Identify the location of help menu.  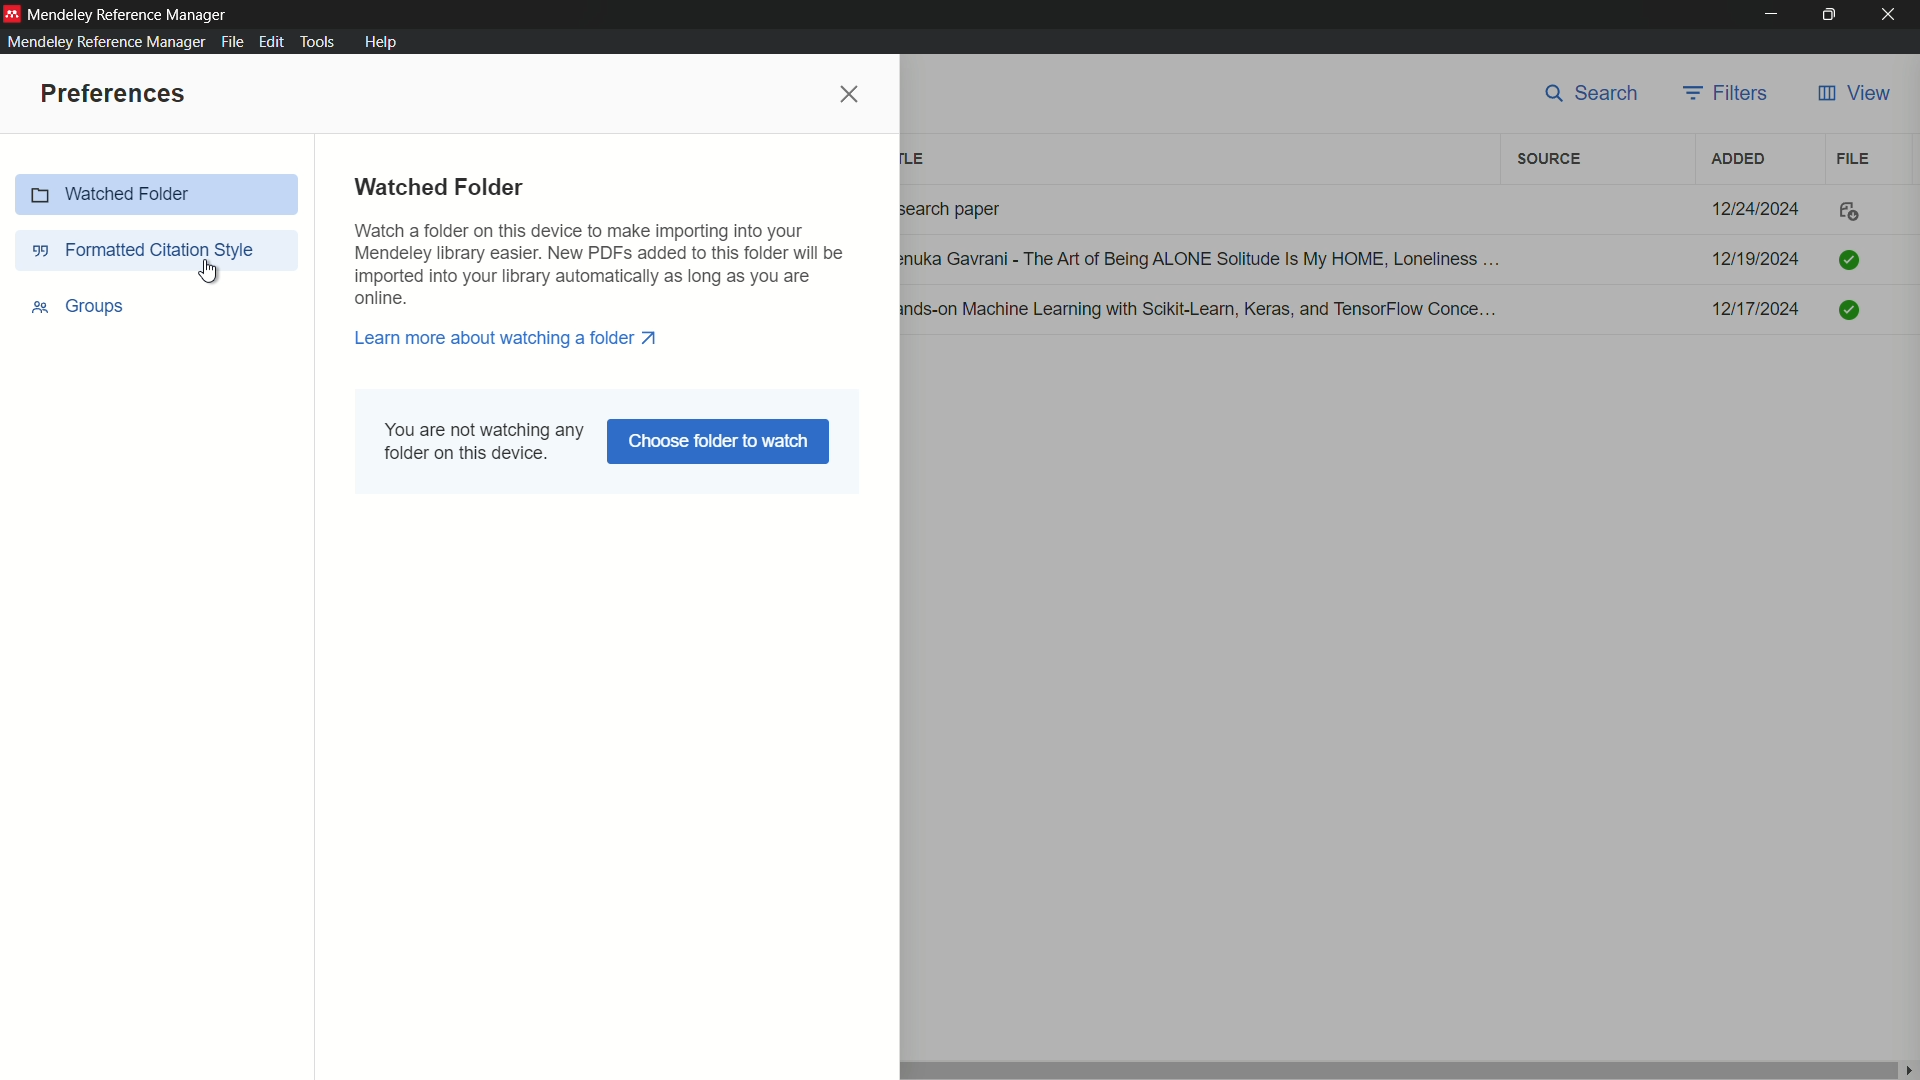
(380, 42).